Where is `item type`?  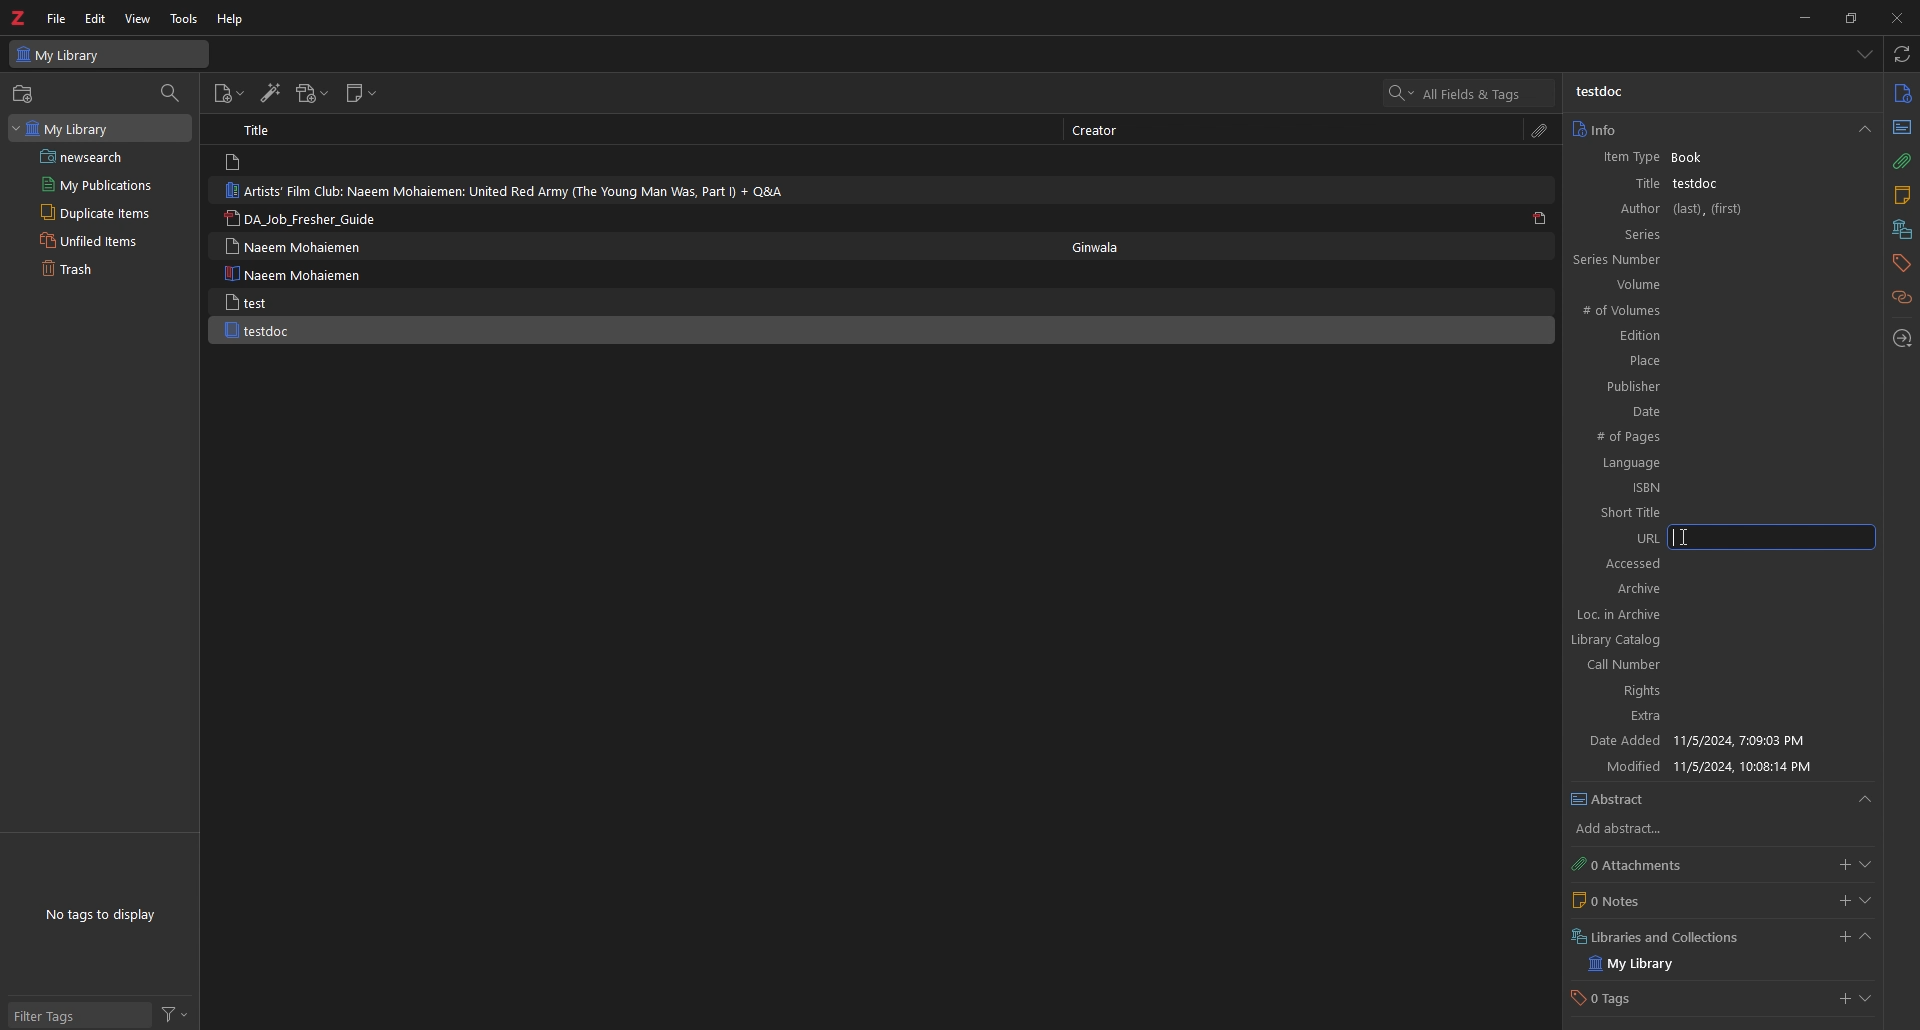 item type is located at coordinates (1630, 157).